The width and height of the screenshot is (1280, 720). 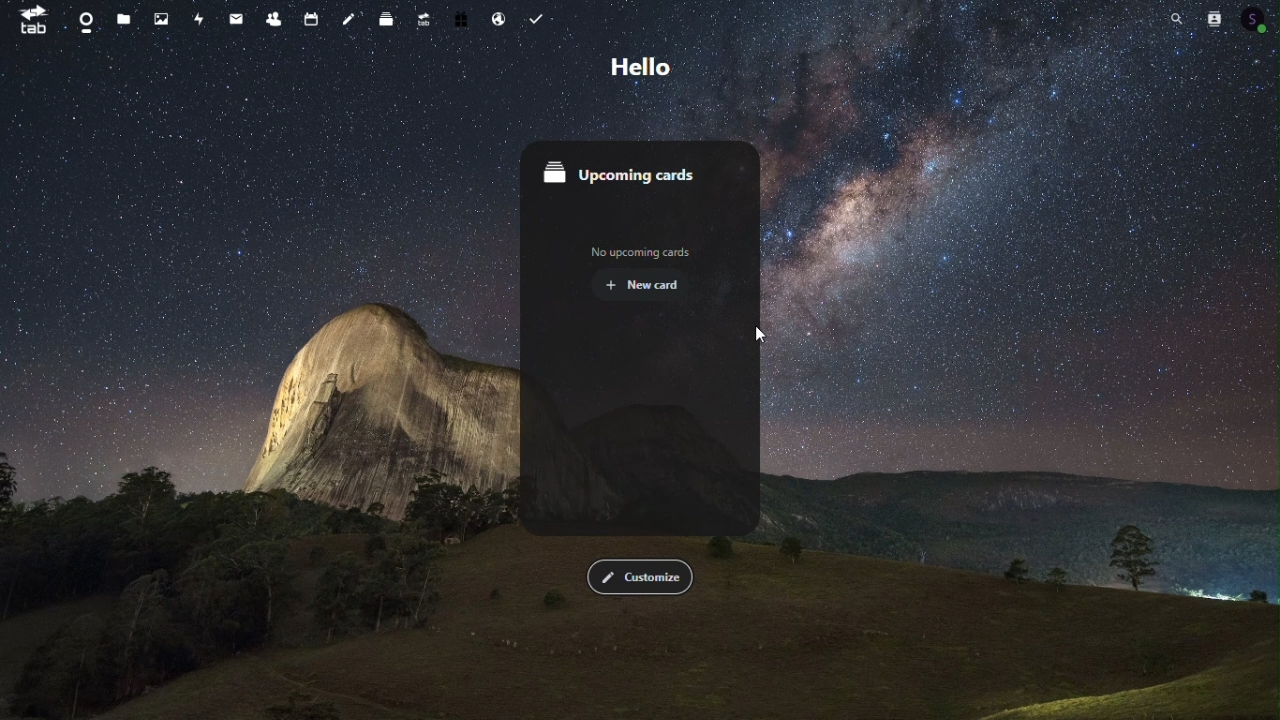 I want to click on Deck, so click(x=389, y=16).